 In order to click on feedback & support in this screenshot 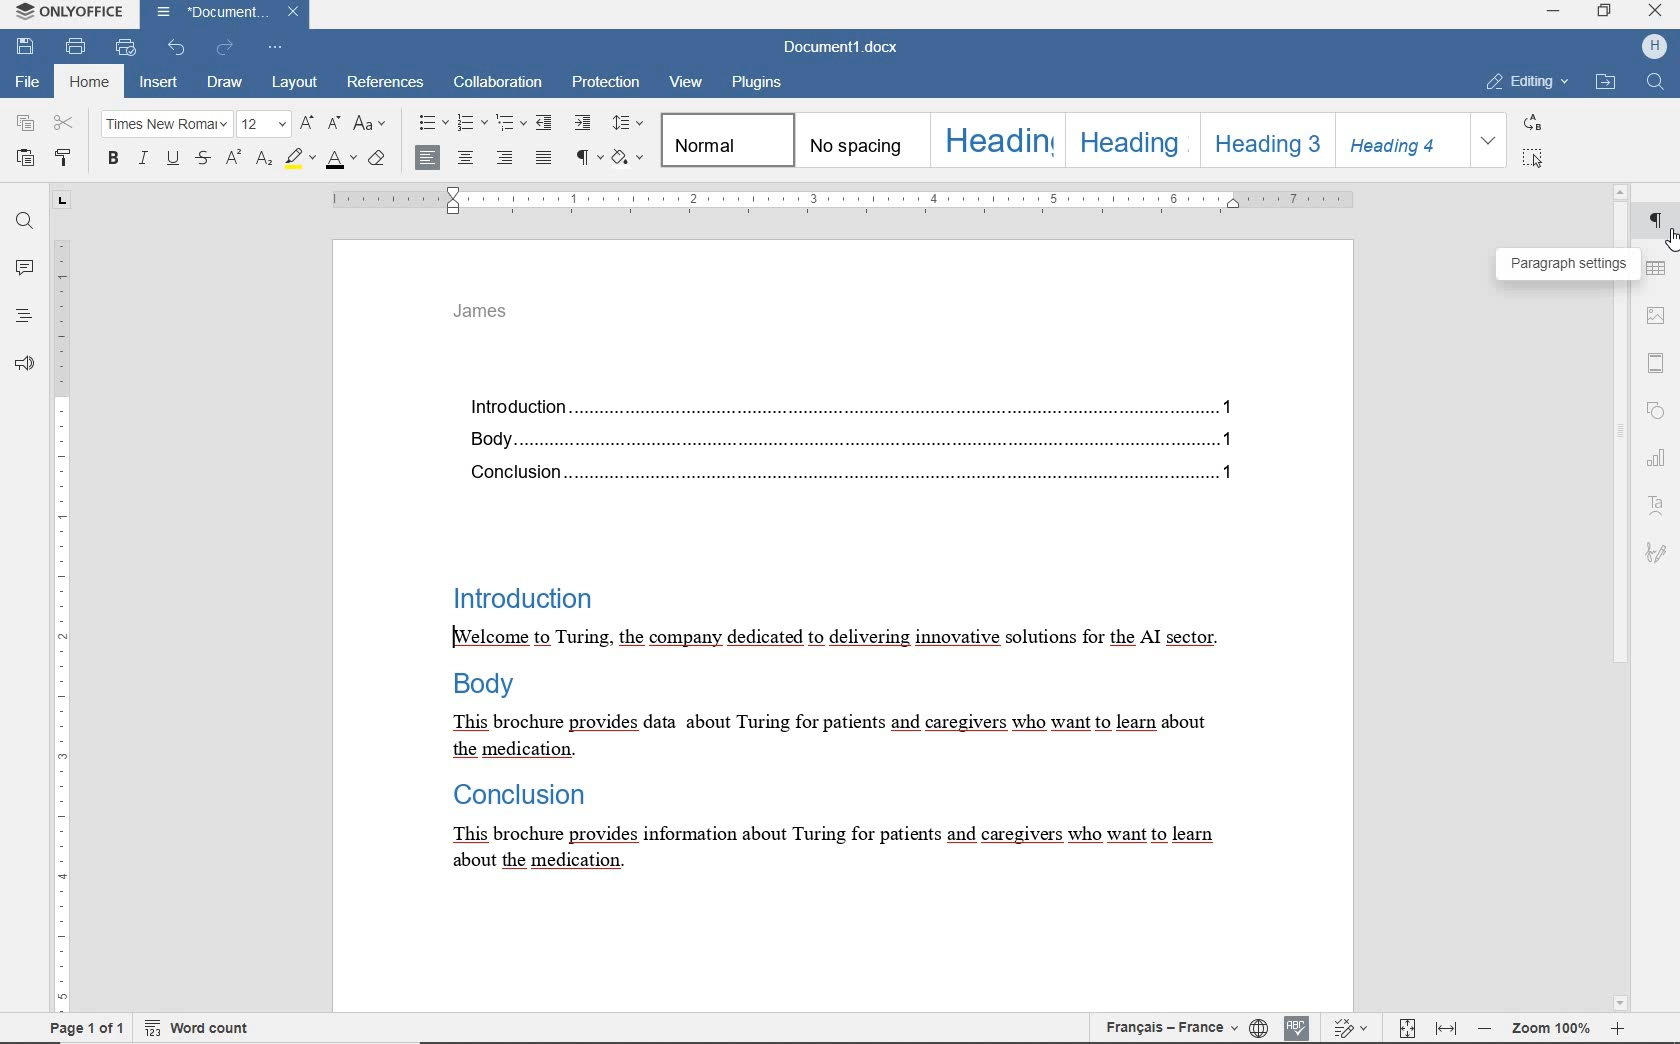, I will do `click(25, 364)`.